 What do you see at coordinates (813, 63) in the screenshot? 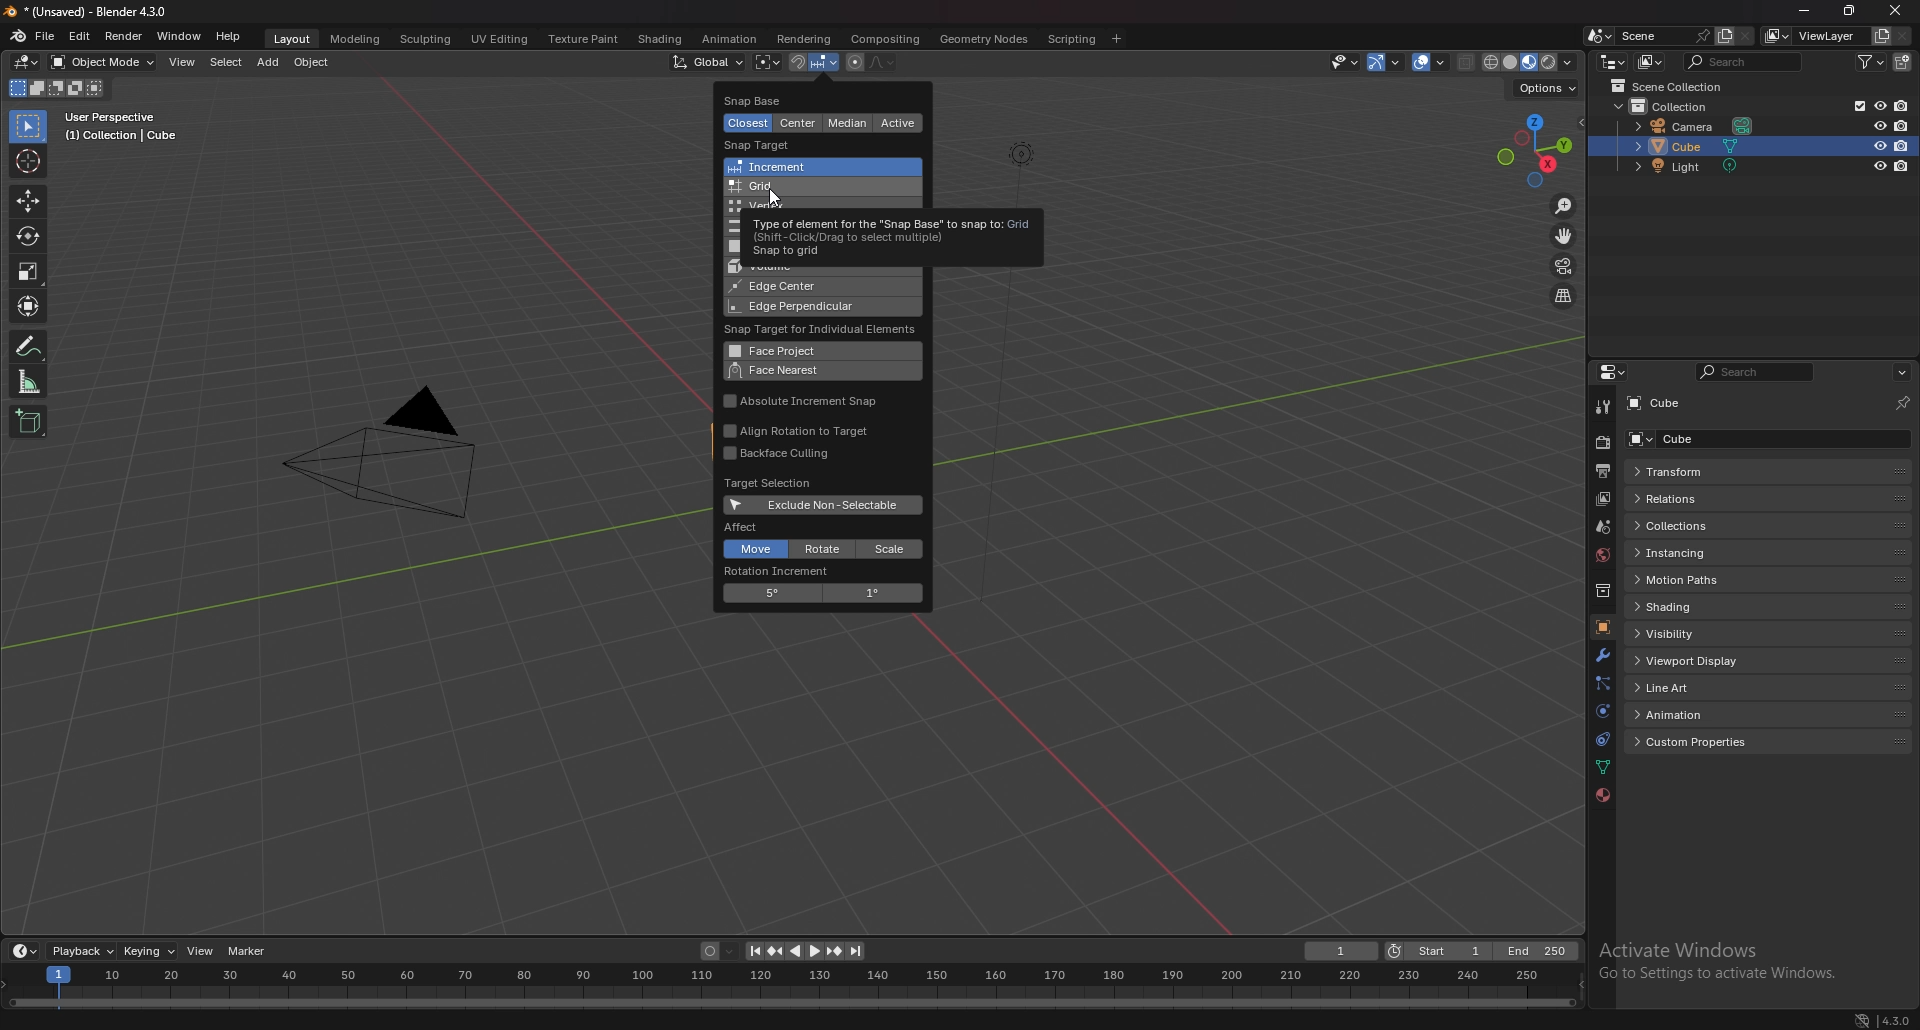
I see `snapping` at bounding box center [813, 63].